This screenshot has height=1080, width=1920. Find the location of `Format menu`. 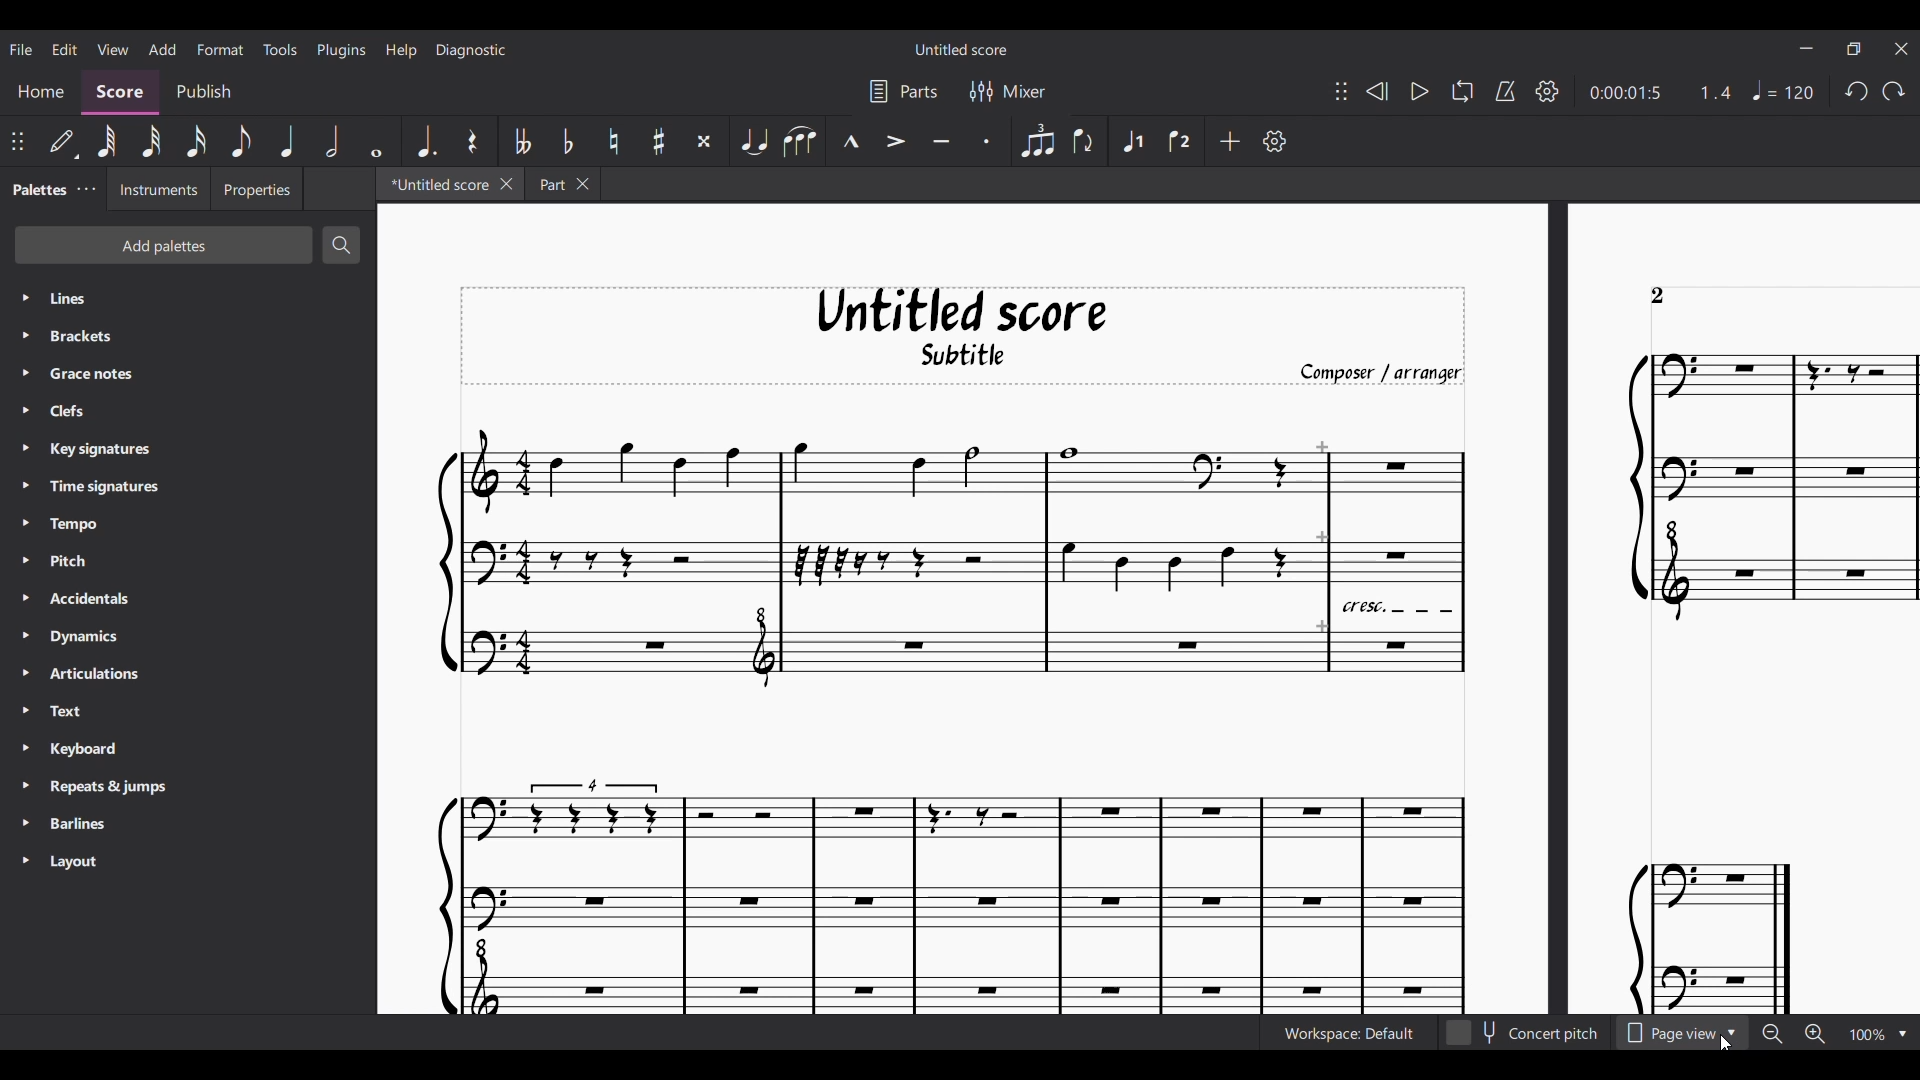

Format menu is located at coordinates (221, 48).